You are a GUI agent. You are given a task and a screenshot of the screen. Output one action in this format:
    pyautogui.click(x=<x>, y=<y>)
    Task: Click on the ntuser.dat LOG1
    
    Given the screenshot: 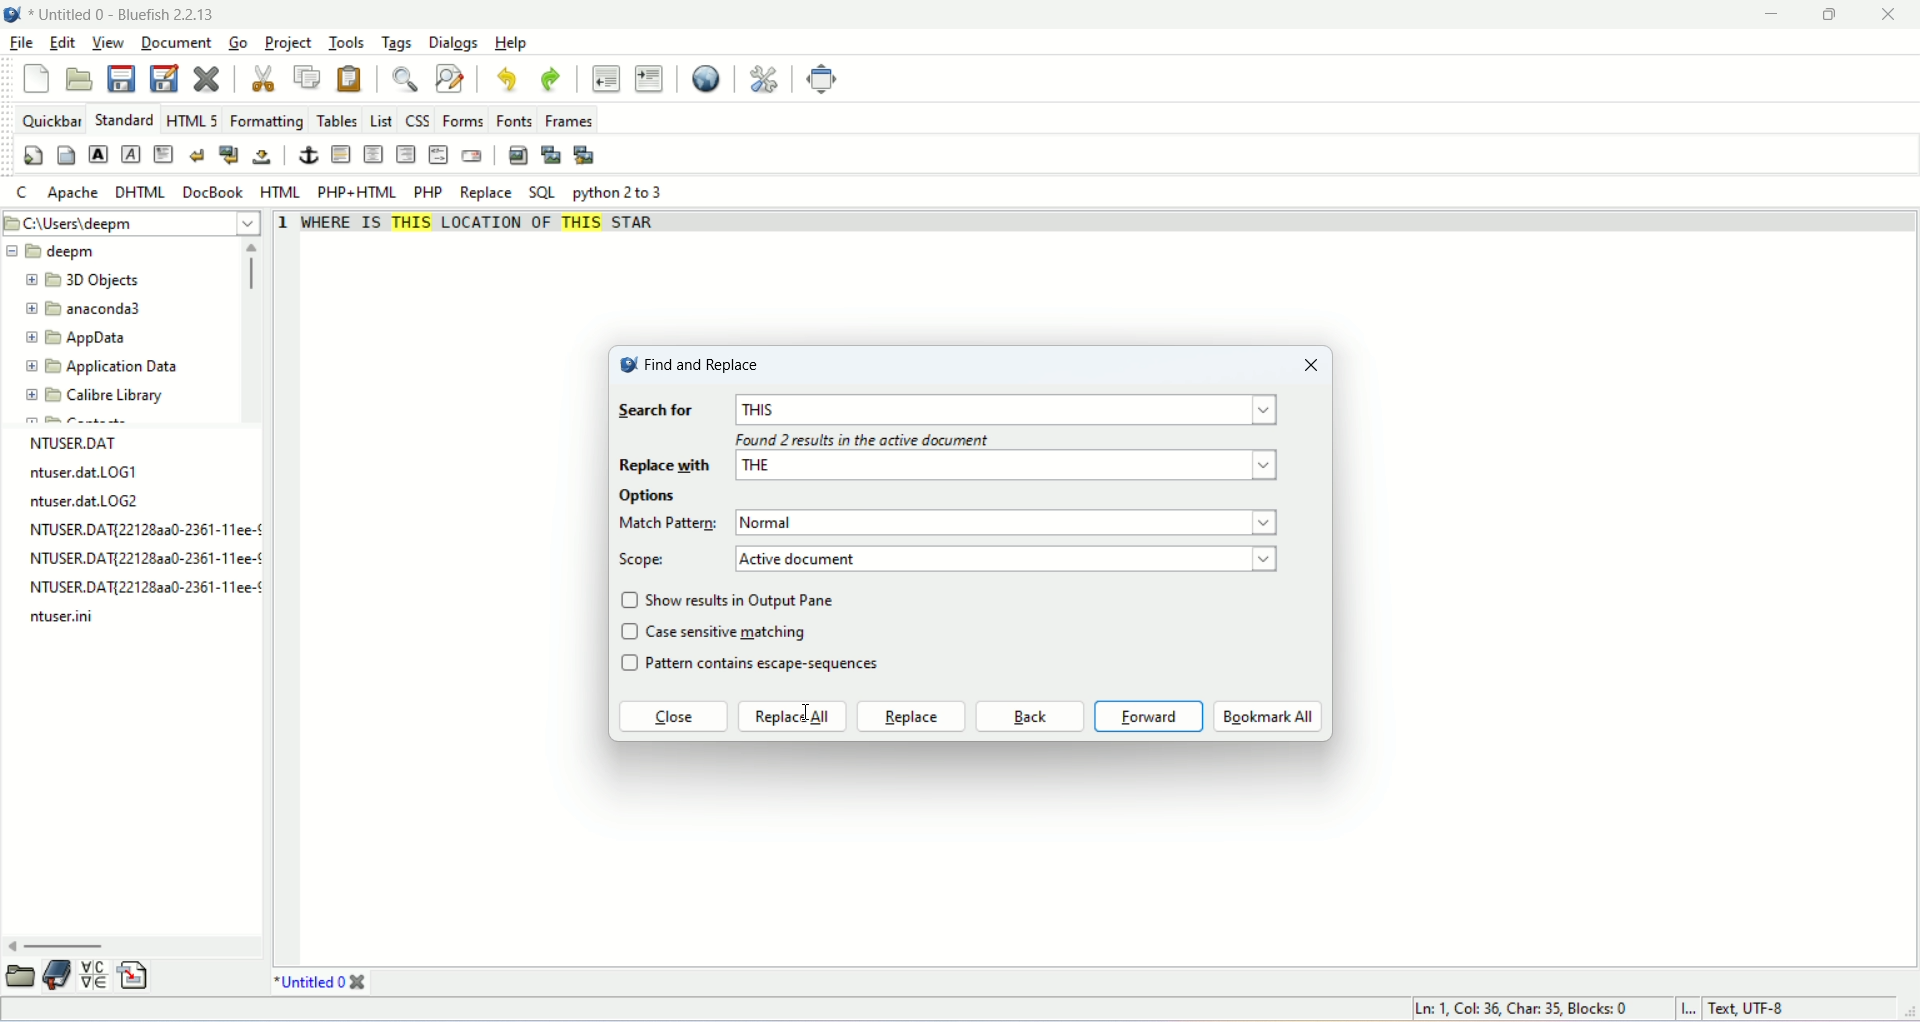 What is the action you would take?
    pyautogui.click(x=81, y=474)
    